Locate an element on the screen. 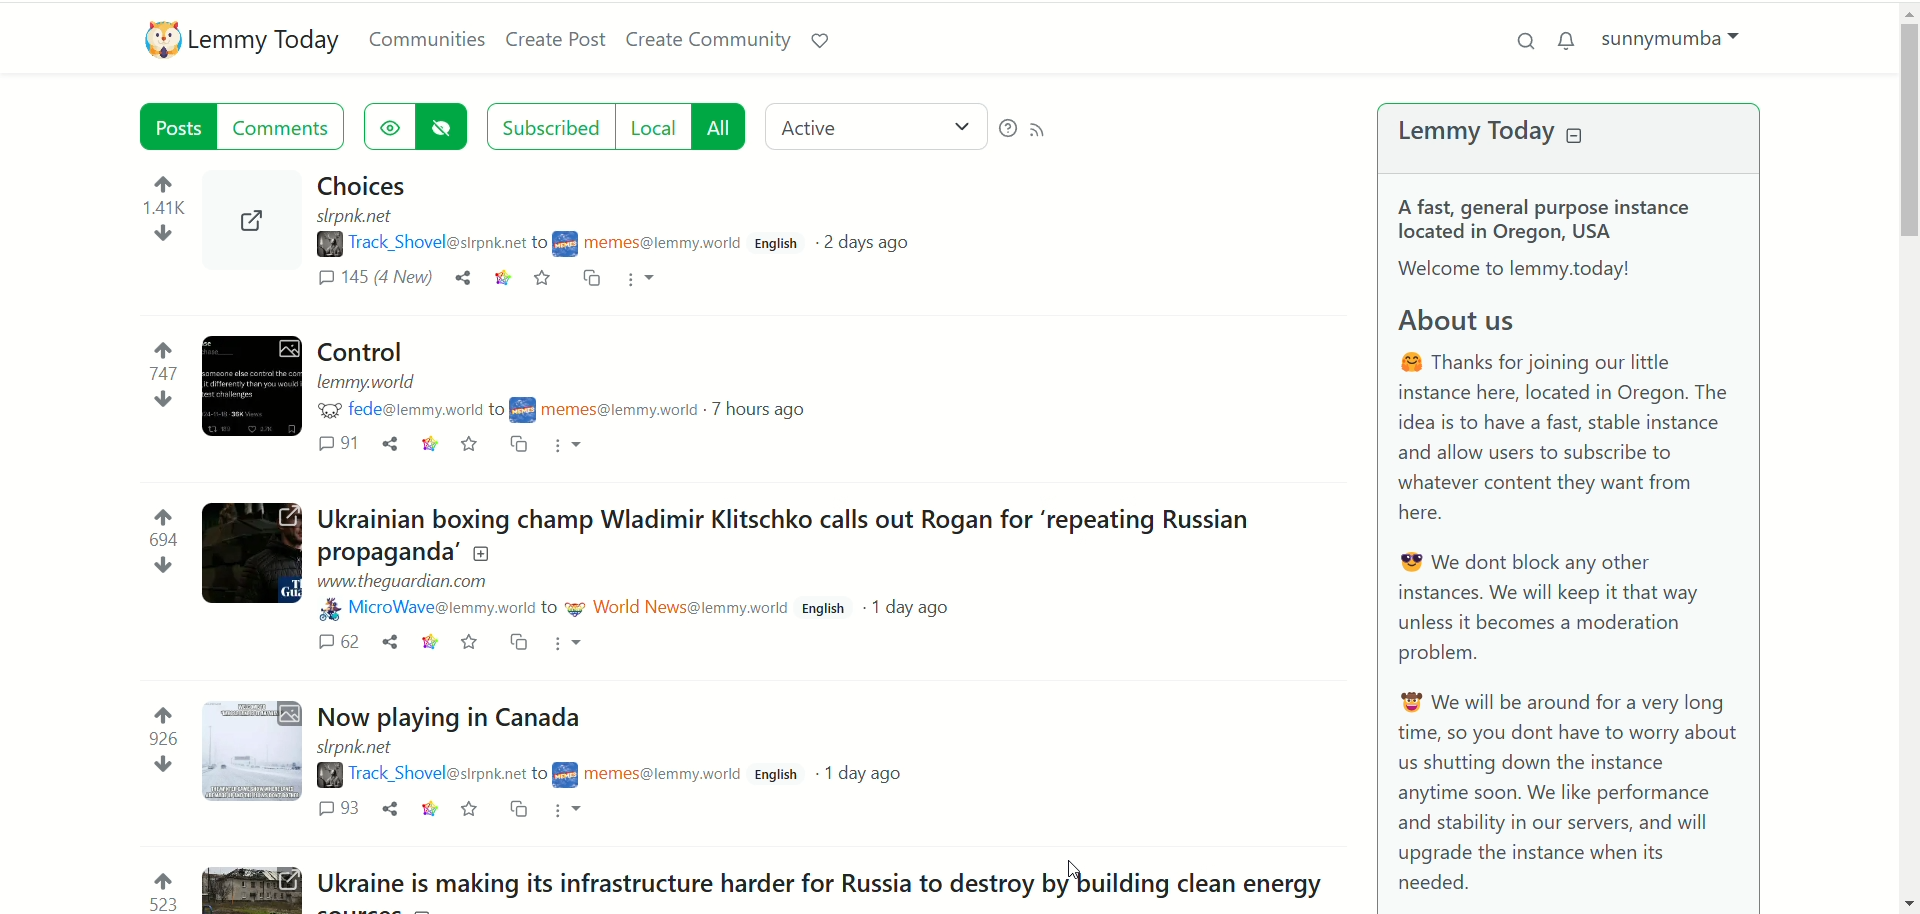 The height and width of the screenshot is (914, 1920). Post on "Control" is located at coordinates (369, 351).